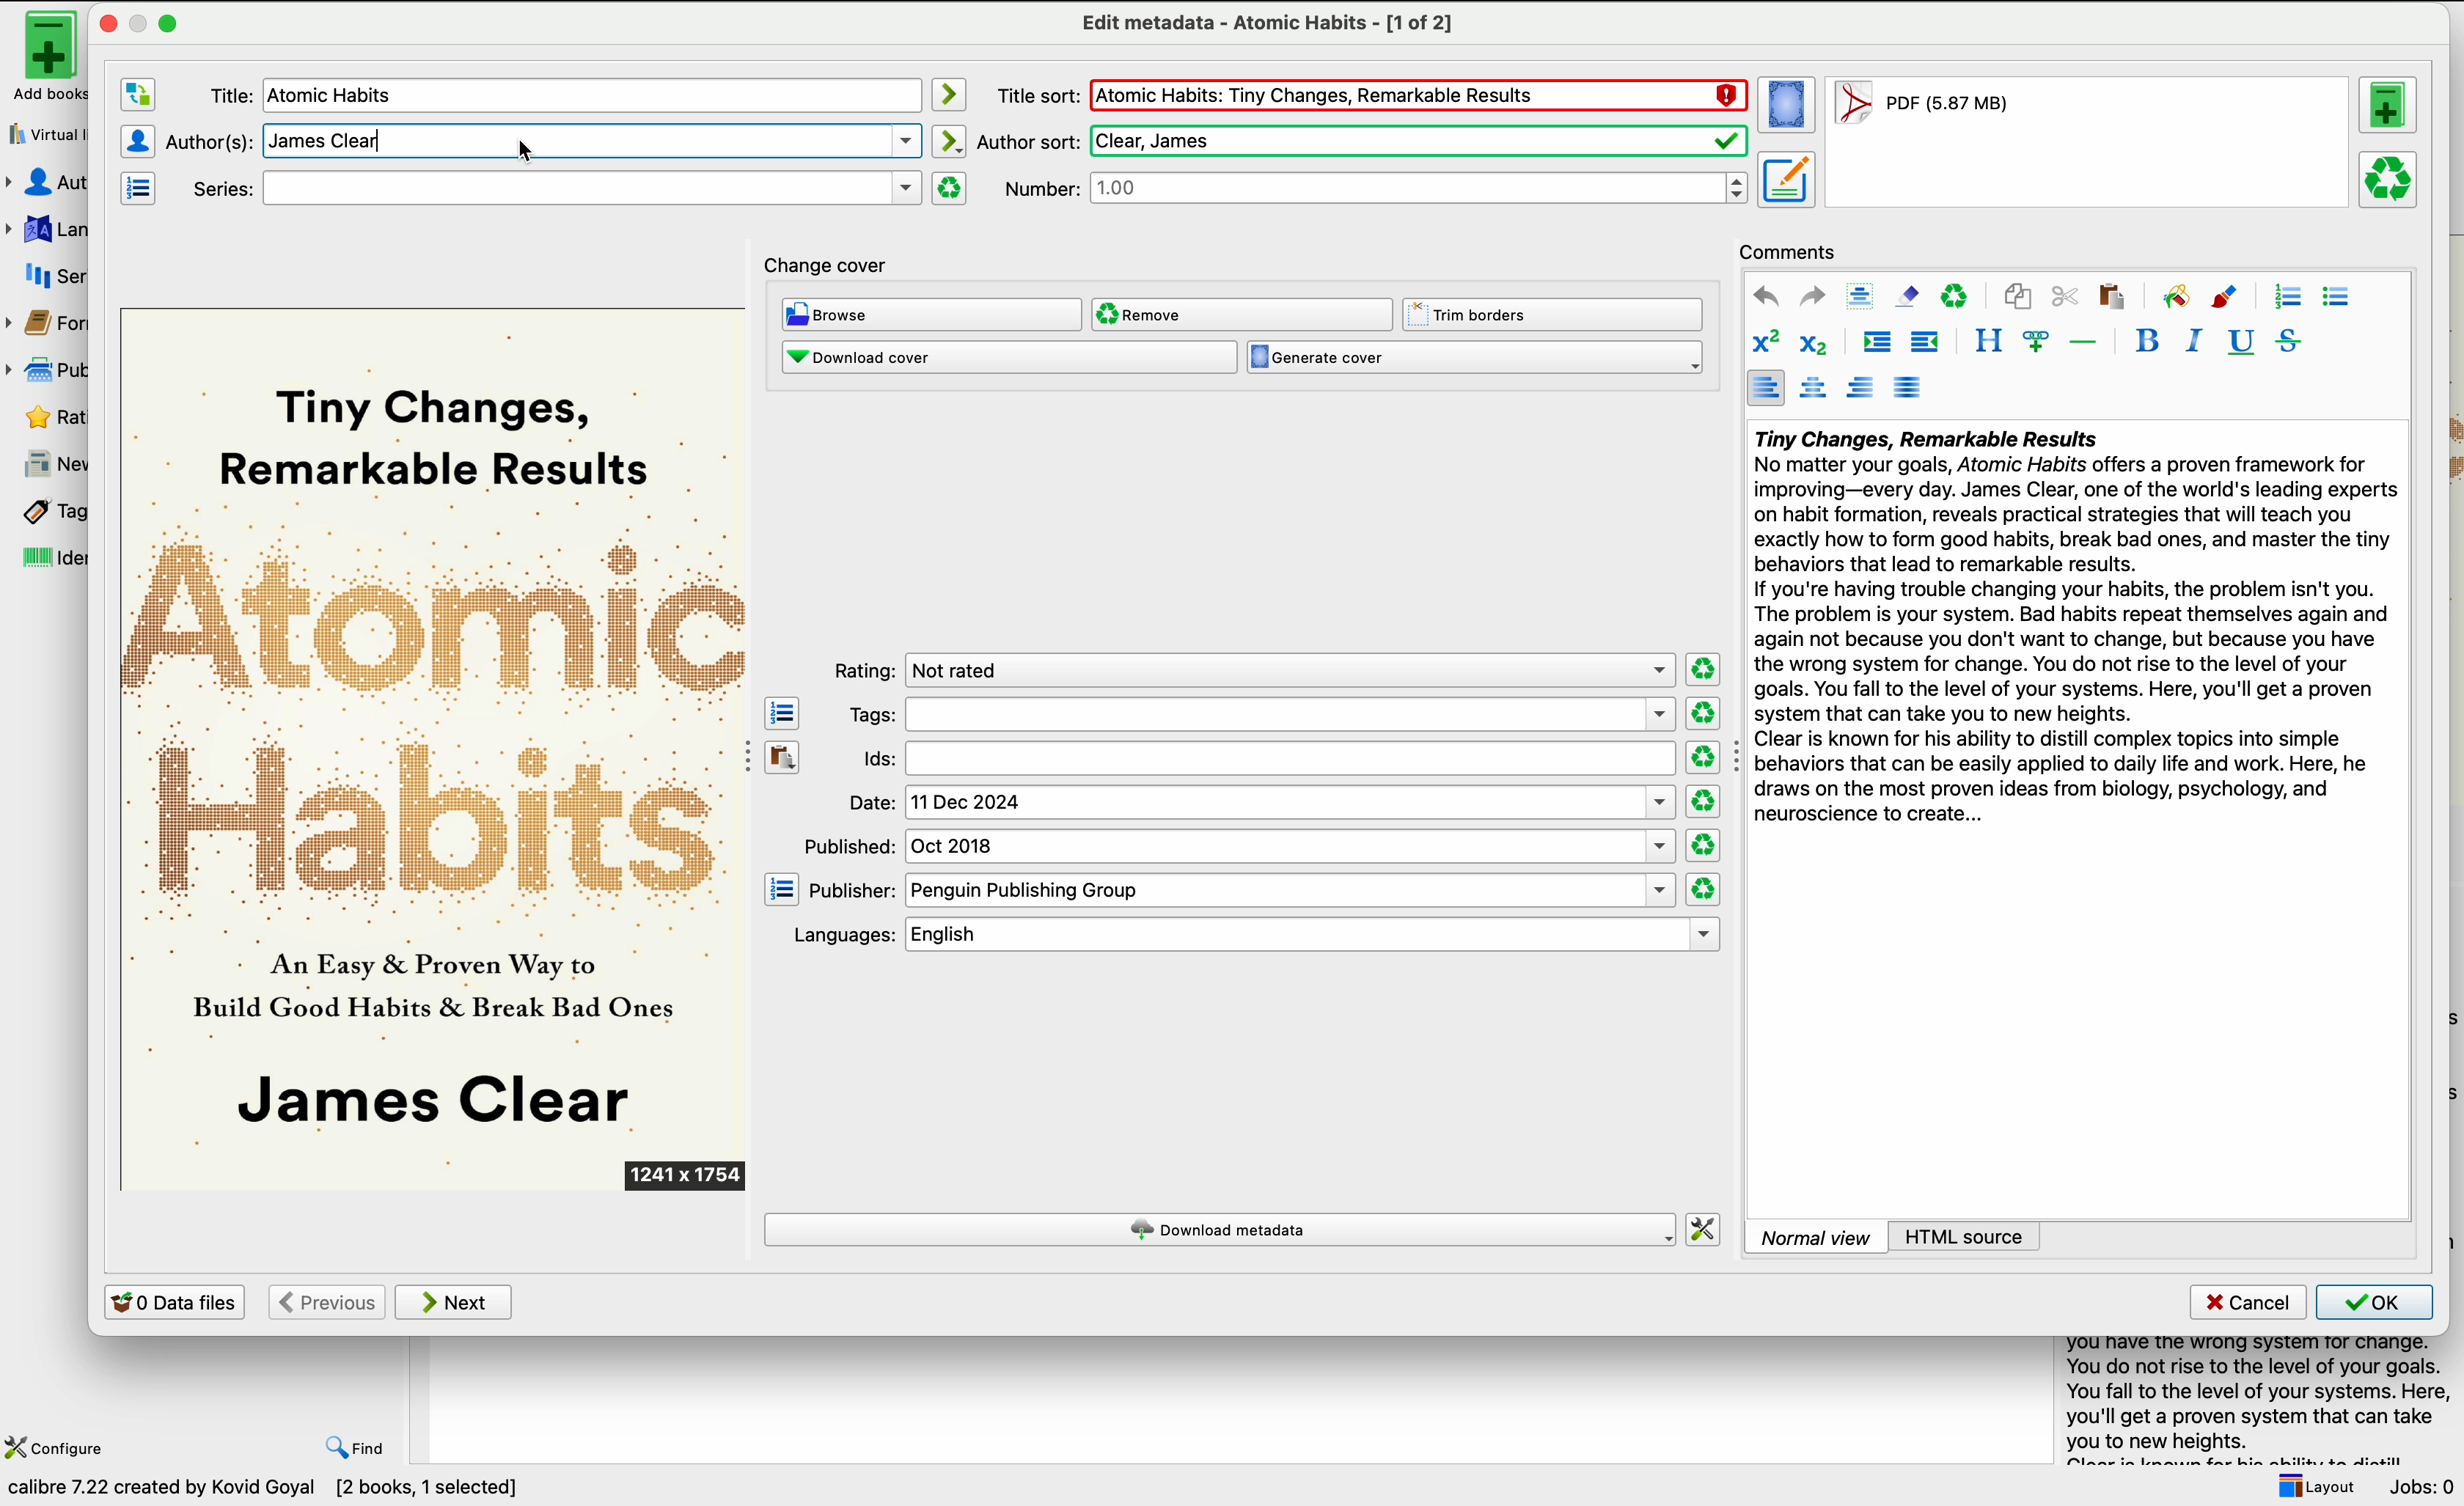 This screenshot has height=1506, width=2464. I want to click on clear rating, so click(1701, 713).